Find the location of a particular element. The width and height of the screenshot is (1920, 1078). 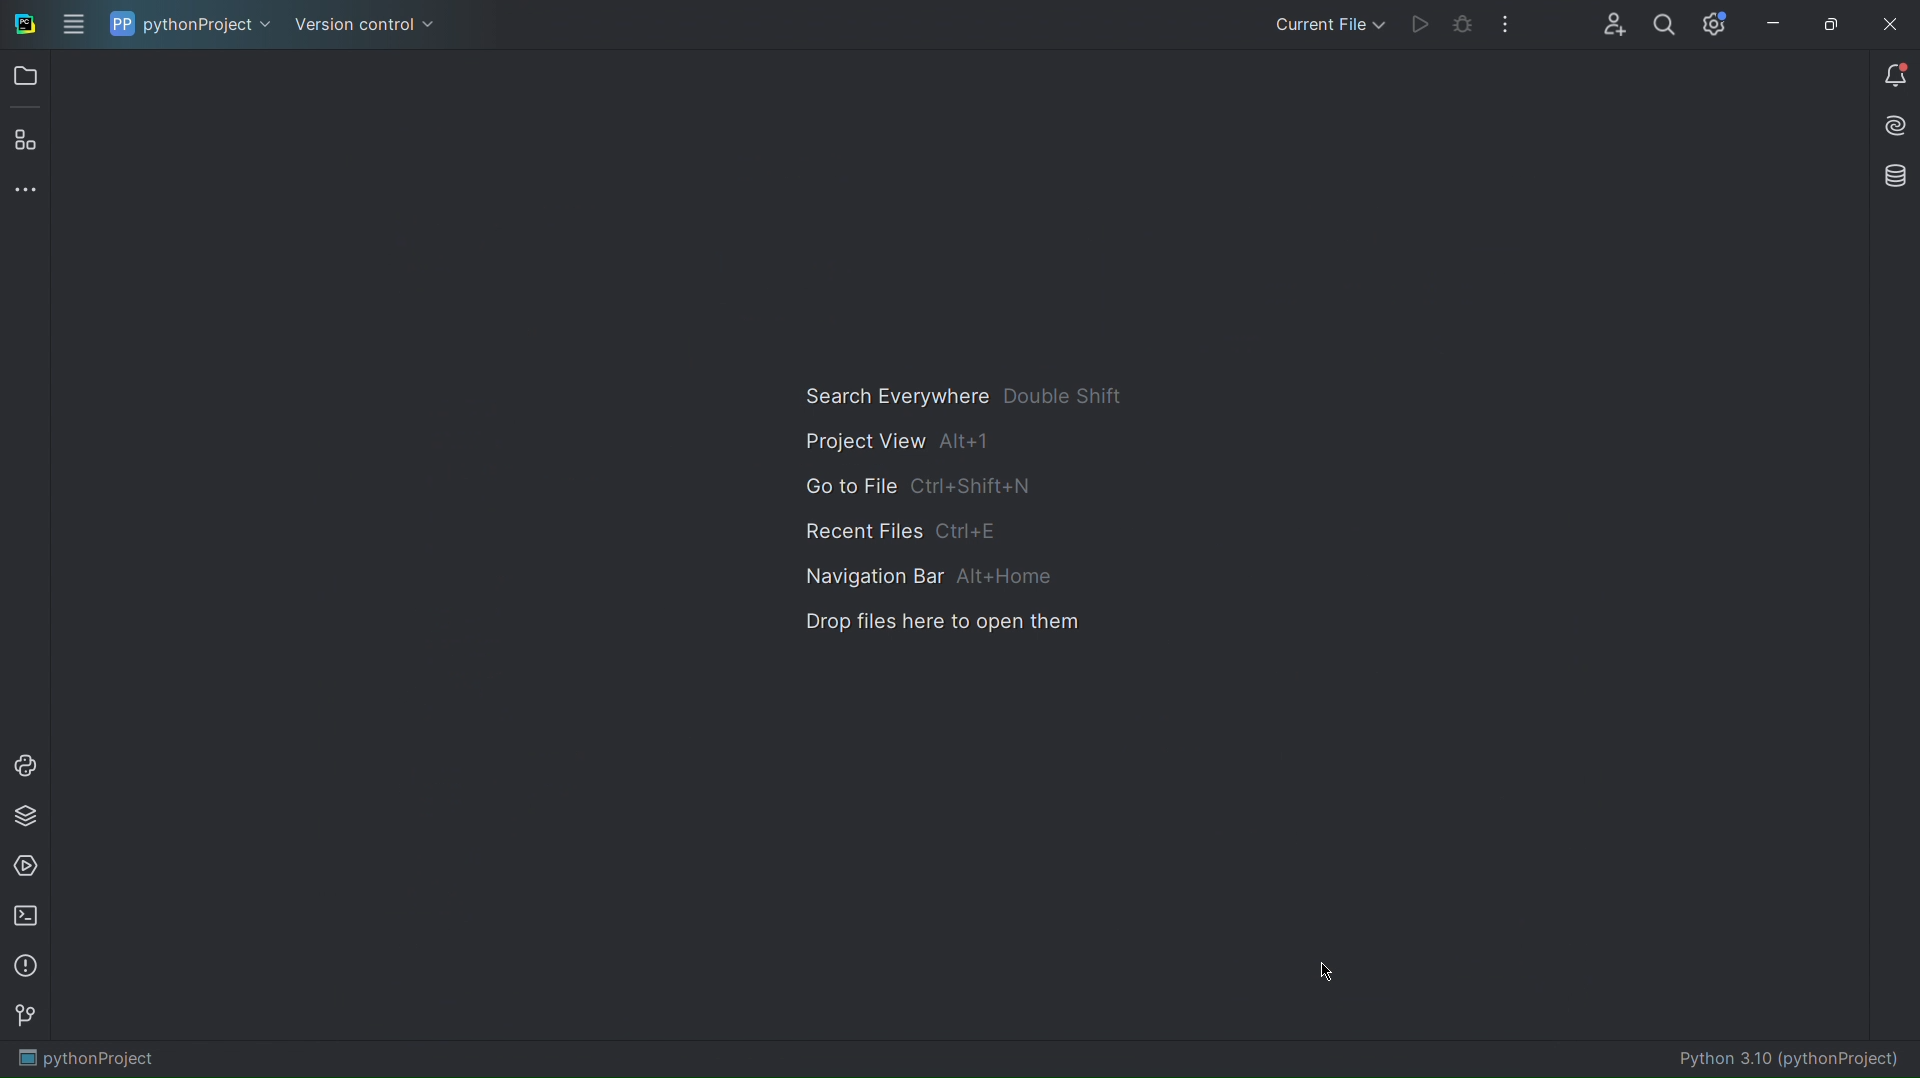

PyCharm is located at coordinates (18, 24).